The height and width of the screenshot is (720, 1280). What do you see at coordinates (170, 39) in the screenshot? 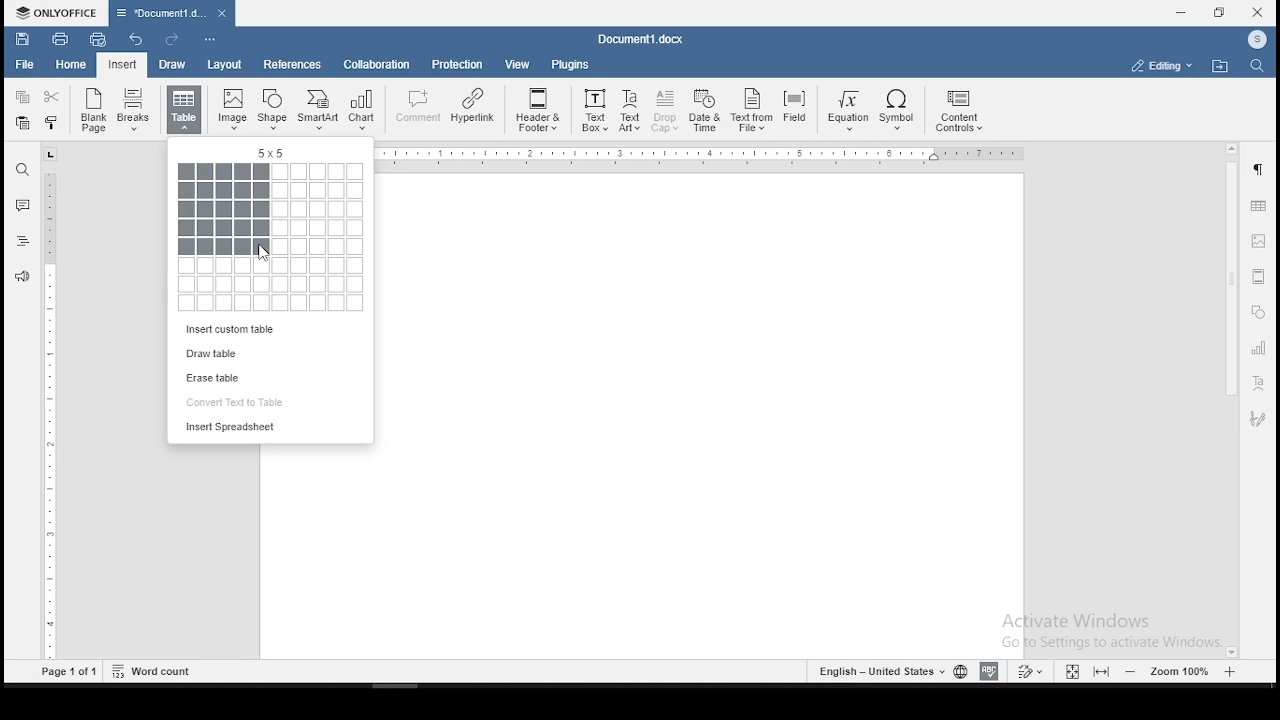
I see `redo` at bounding box center [170, 39].